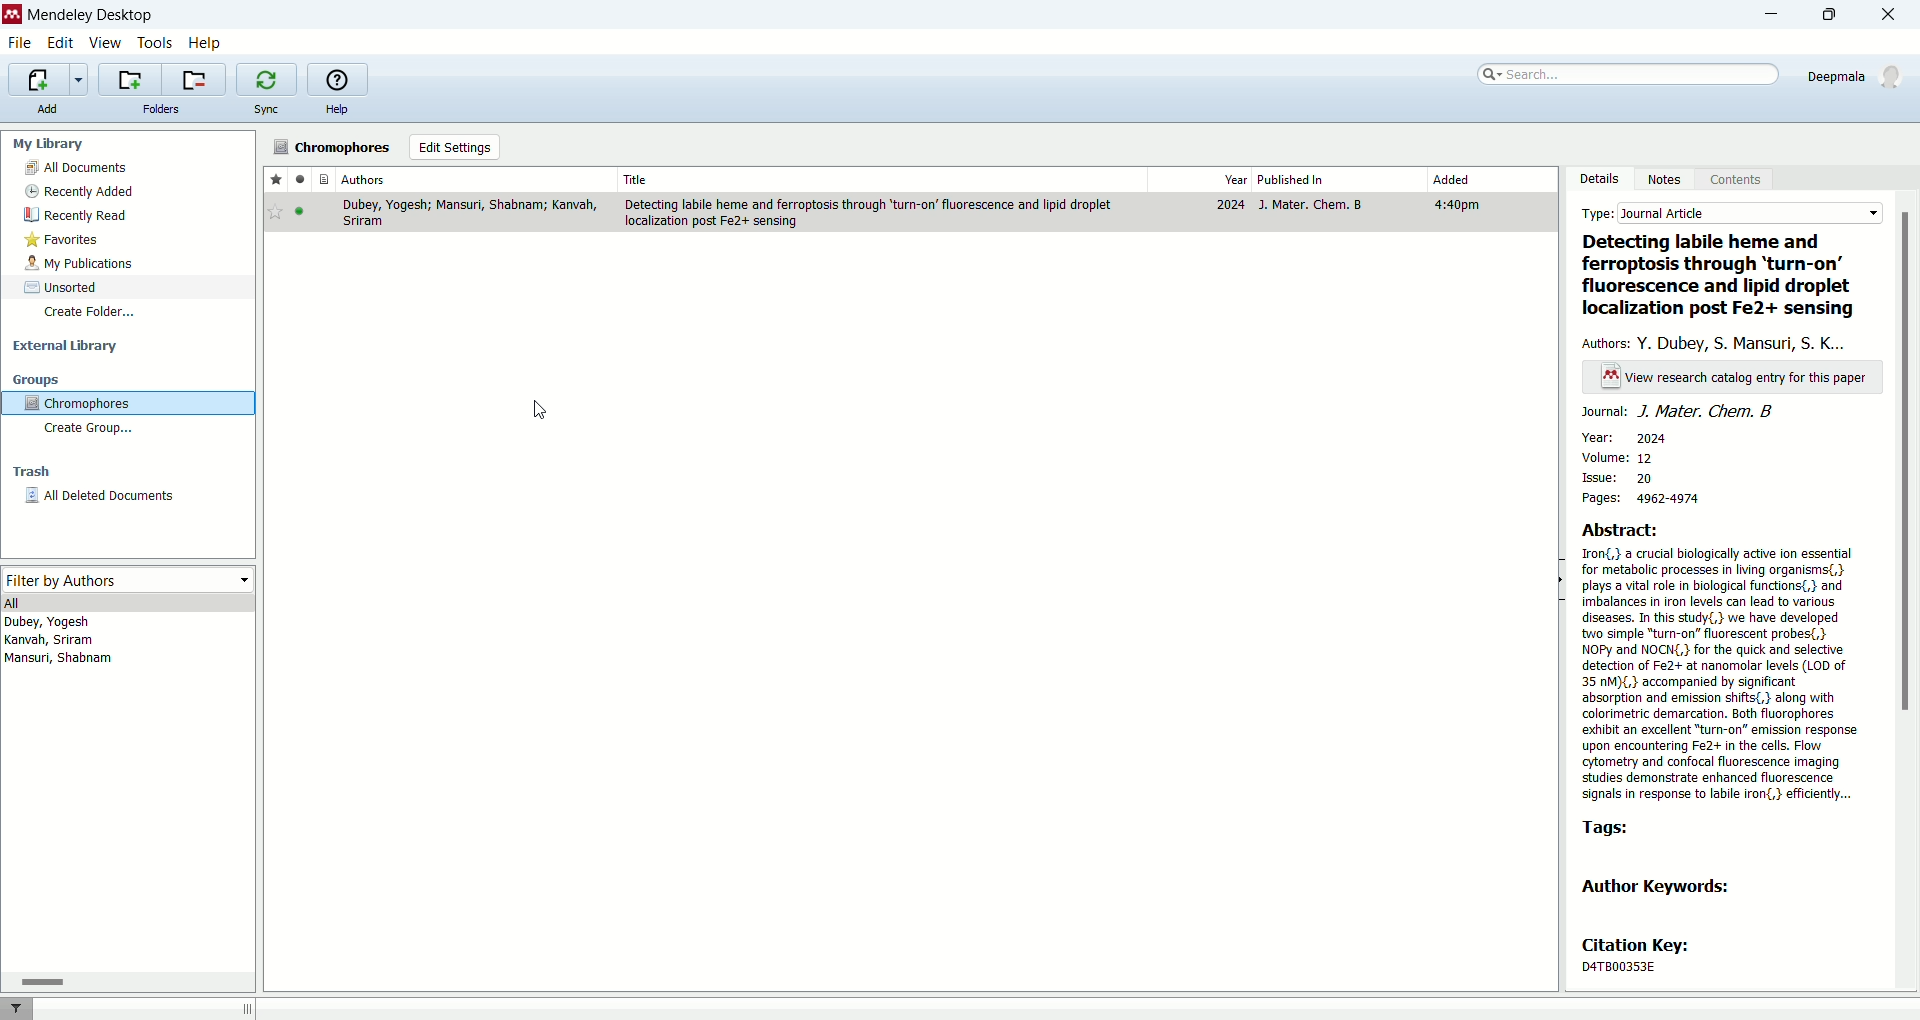 The image size is (1920, 1020). Describe the element at coordinates (49, 109) in the screenshot. I see `add` at that location.